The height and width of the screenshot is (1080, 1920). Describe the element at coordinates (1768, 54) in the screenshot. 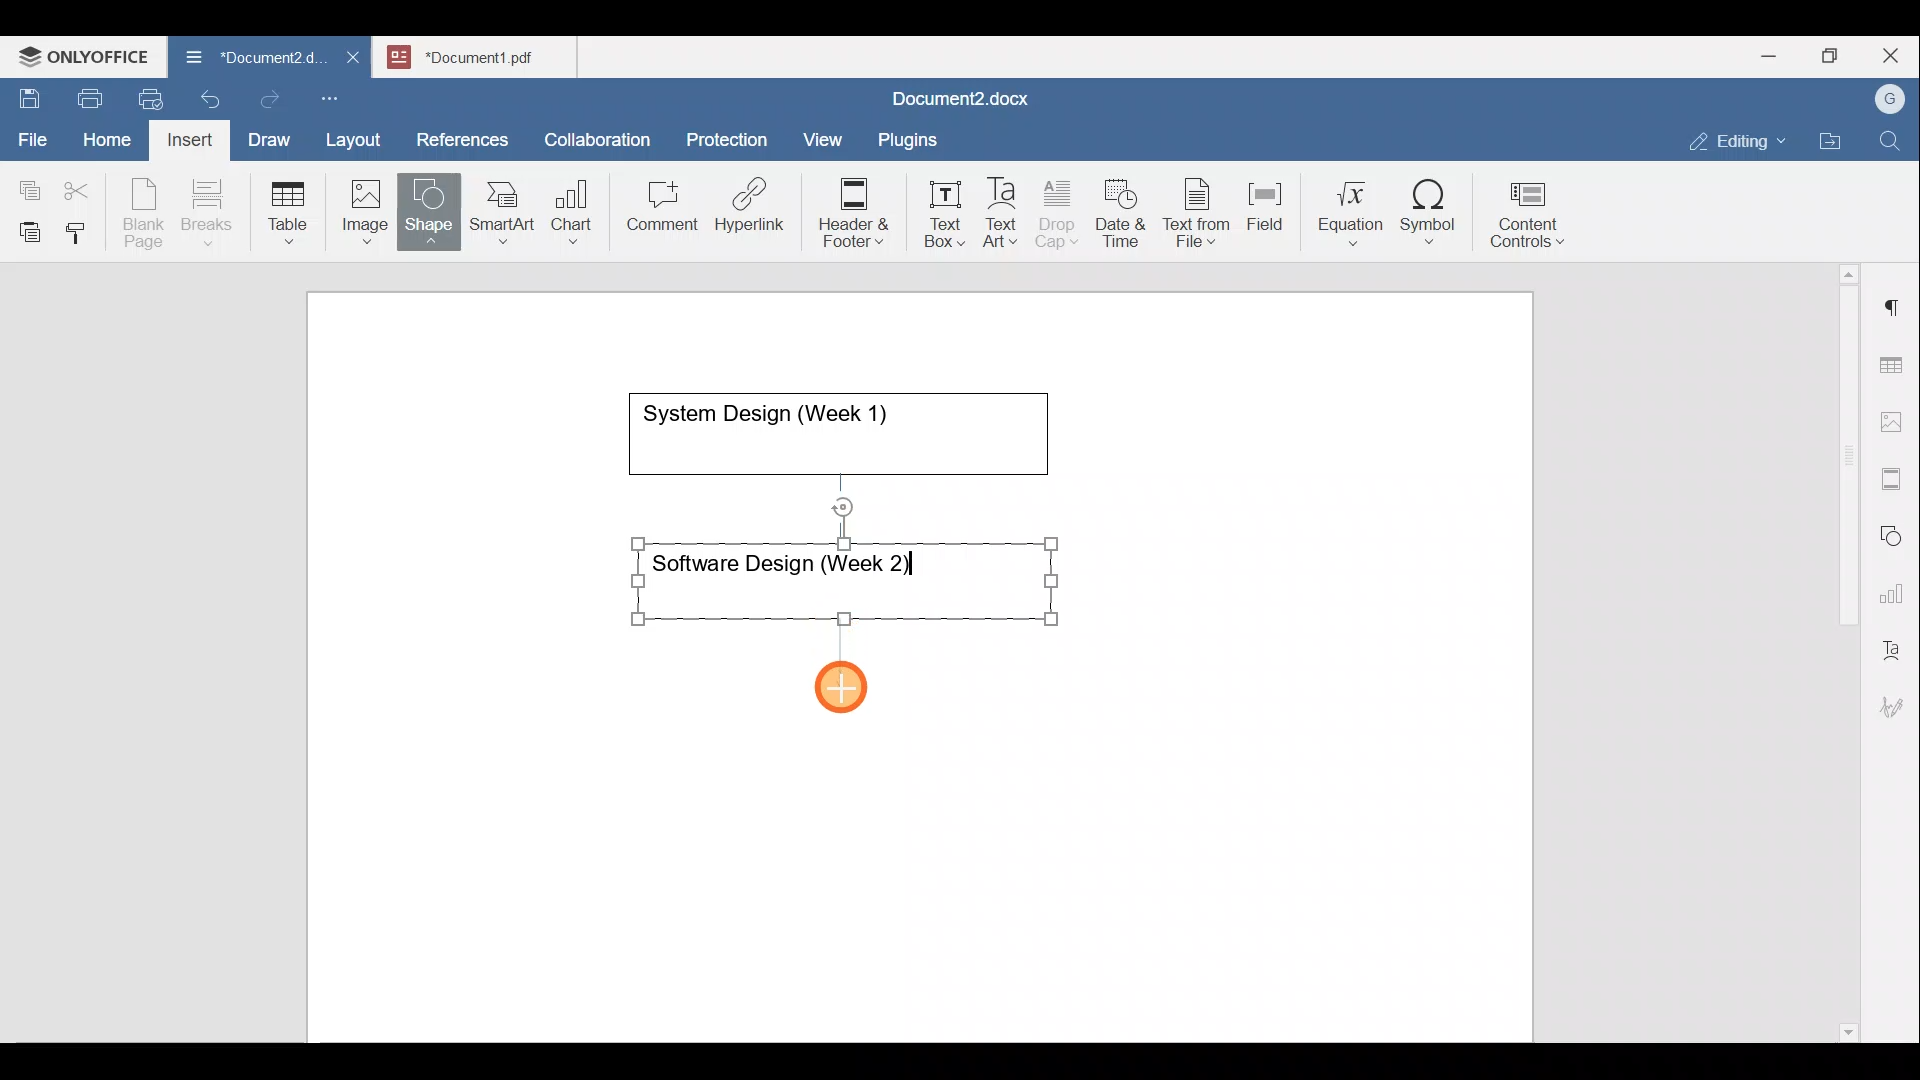

I see `Minimize` at that location.